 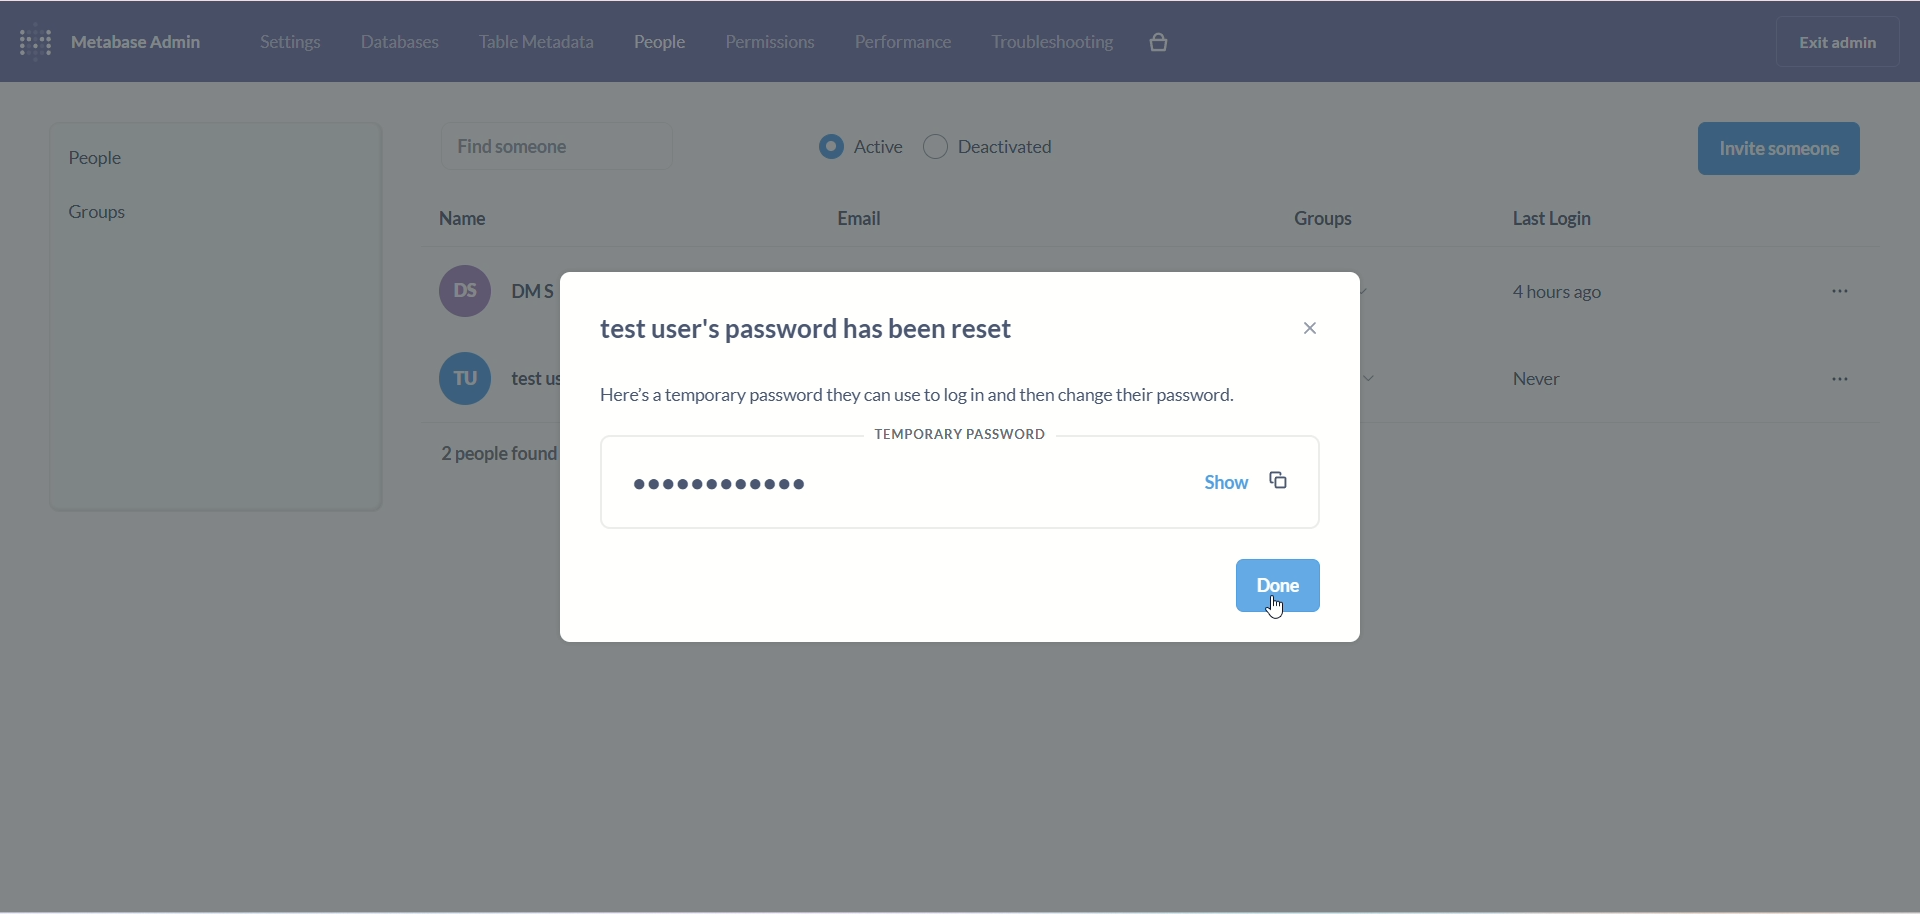 I want to click on 2 people found, so click(x=488, y=453).